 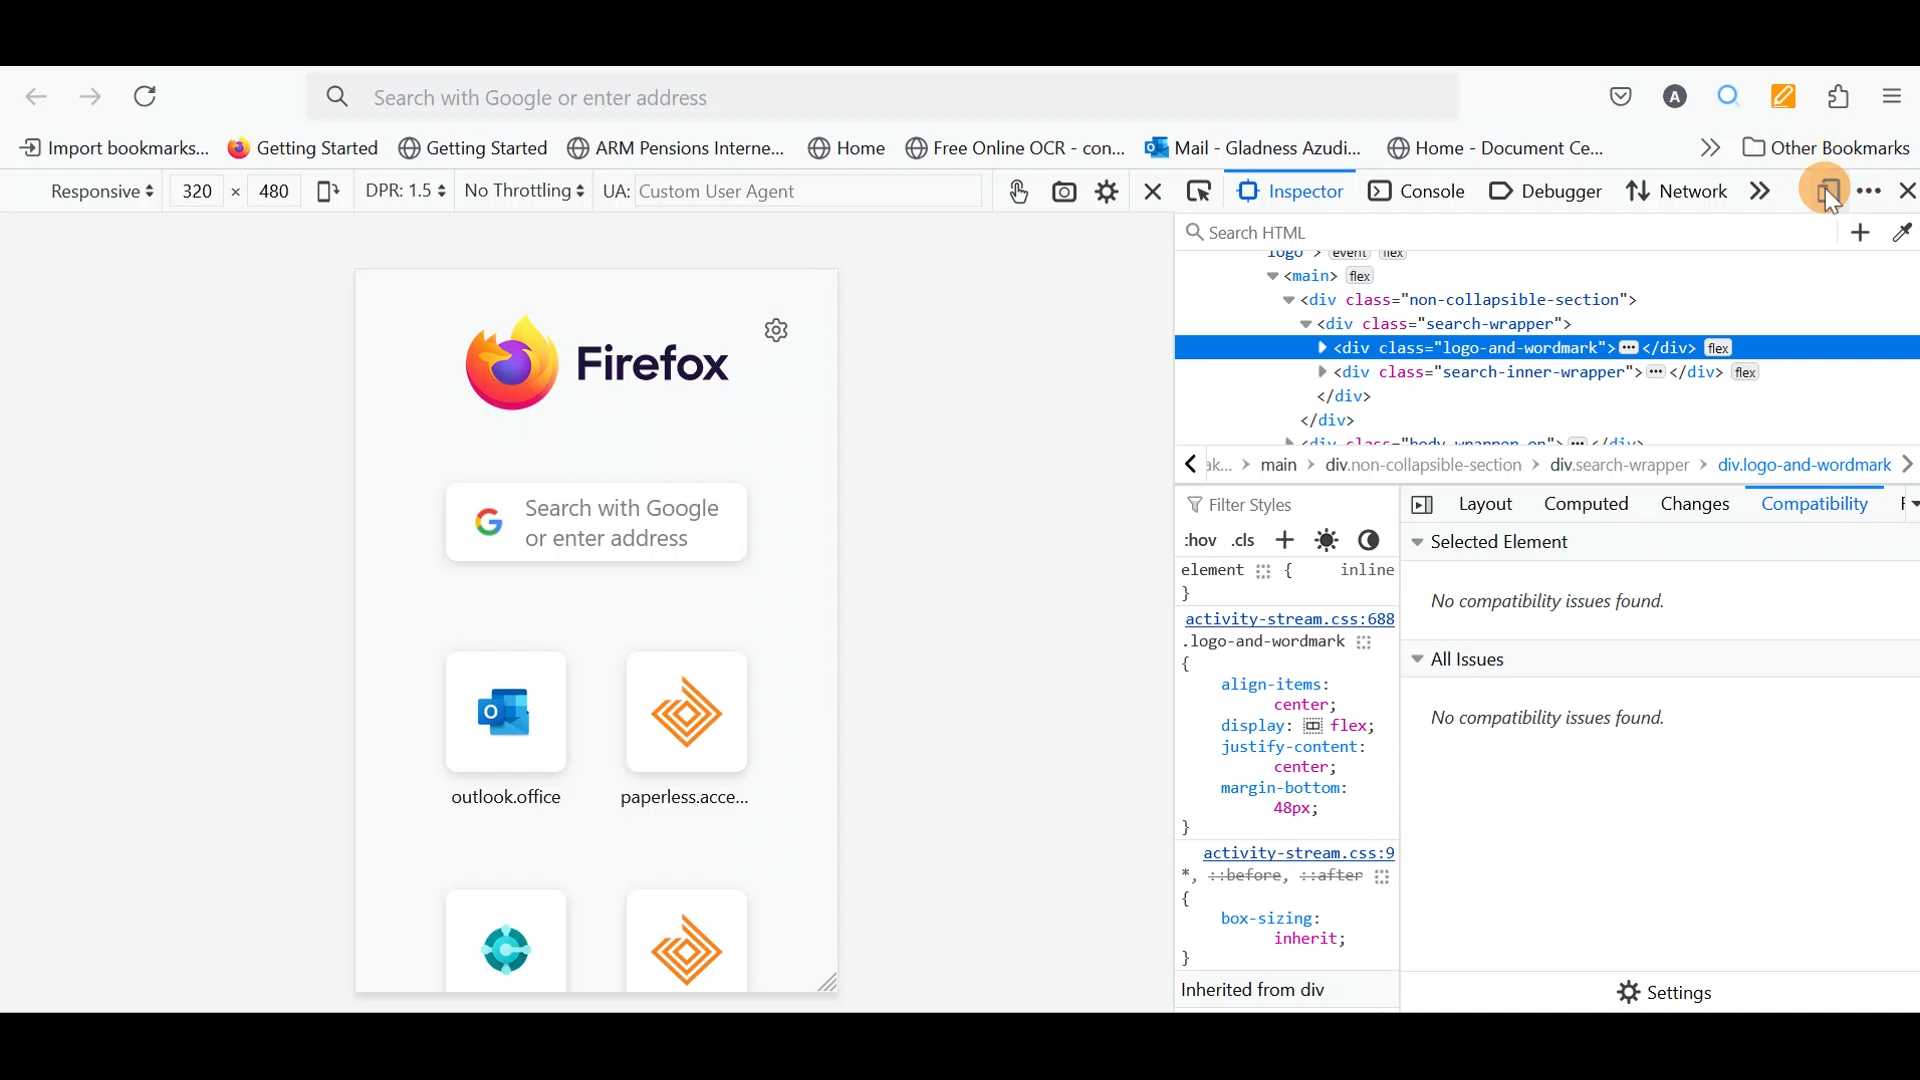 What do you see at coordinates (669, 146) in the screenshot?
I see `Bookmark 4` at bounding box center [669, 146].